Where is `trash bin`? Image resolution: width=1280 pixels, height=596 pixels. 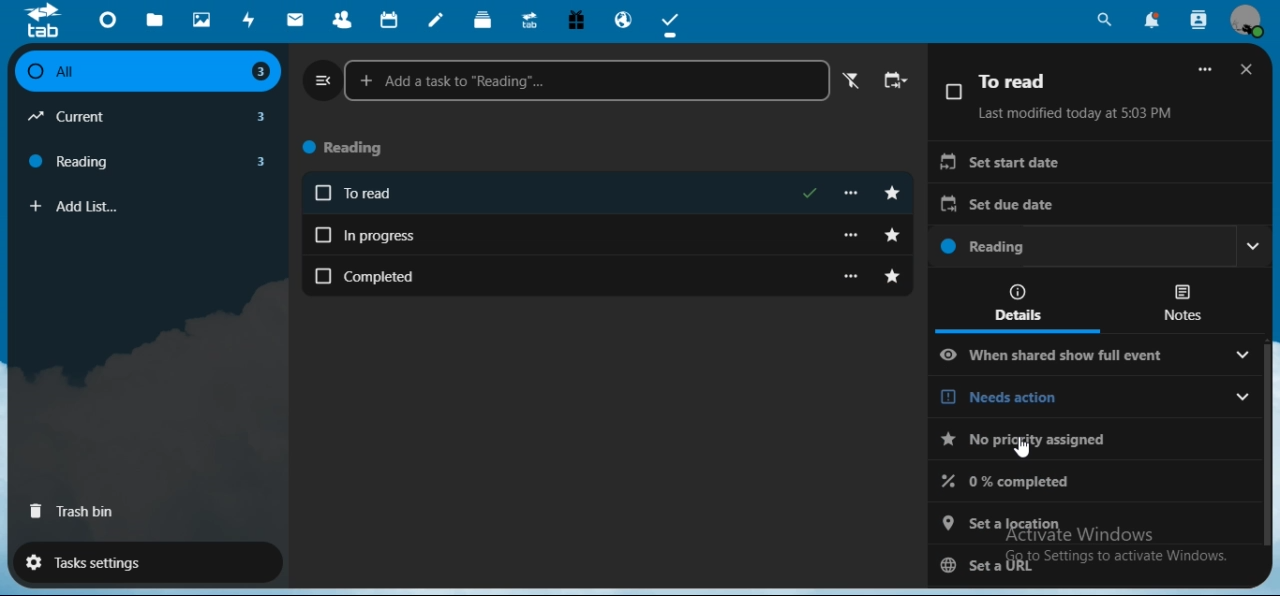
trash bin is located at coordinates (74, 514).